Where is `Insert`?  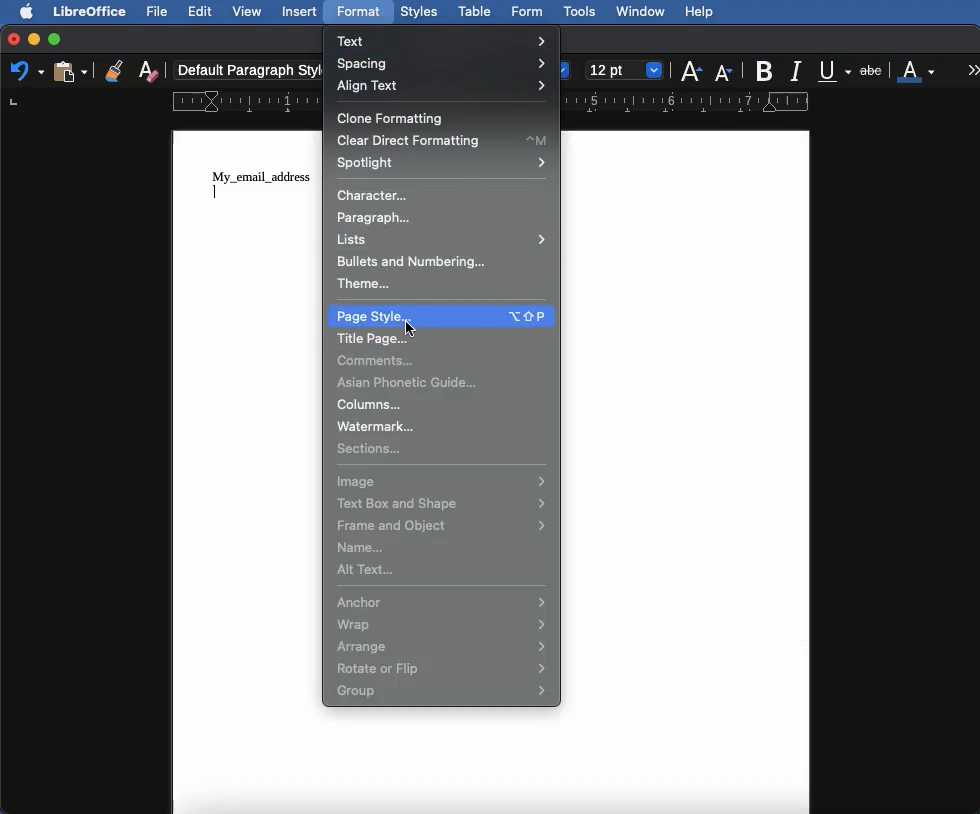
Insert is located at coordinates (300, 11).